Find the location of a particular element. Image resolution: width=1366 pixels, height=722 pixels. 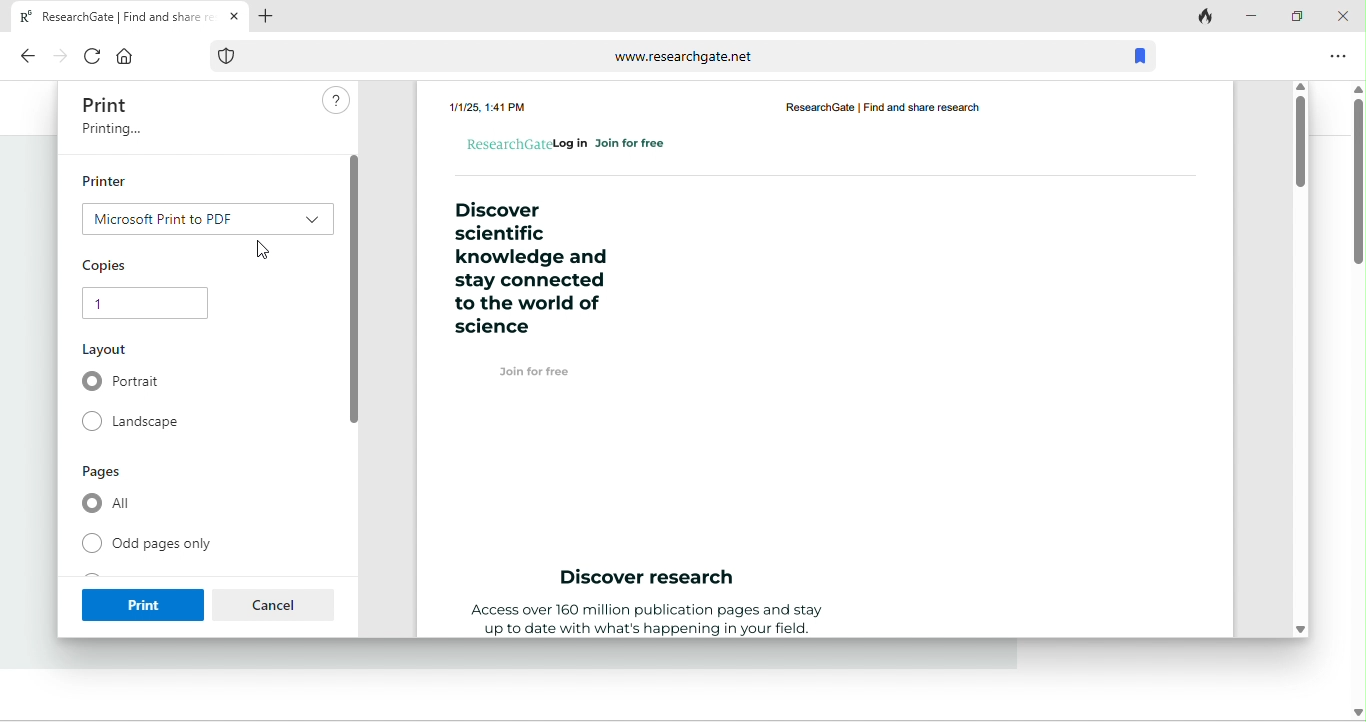

Join for free is located at coordinates (632, 144).